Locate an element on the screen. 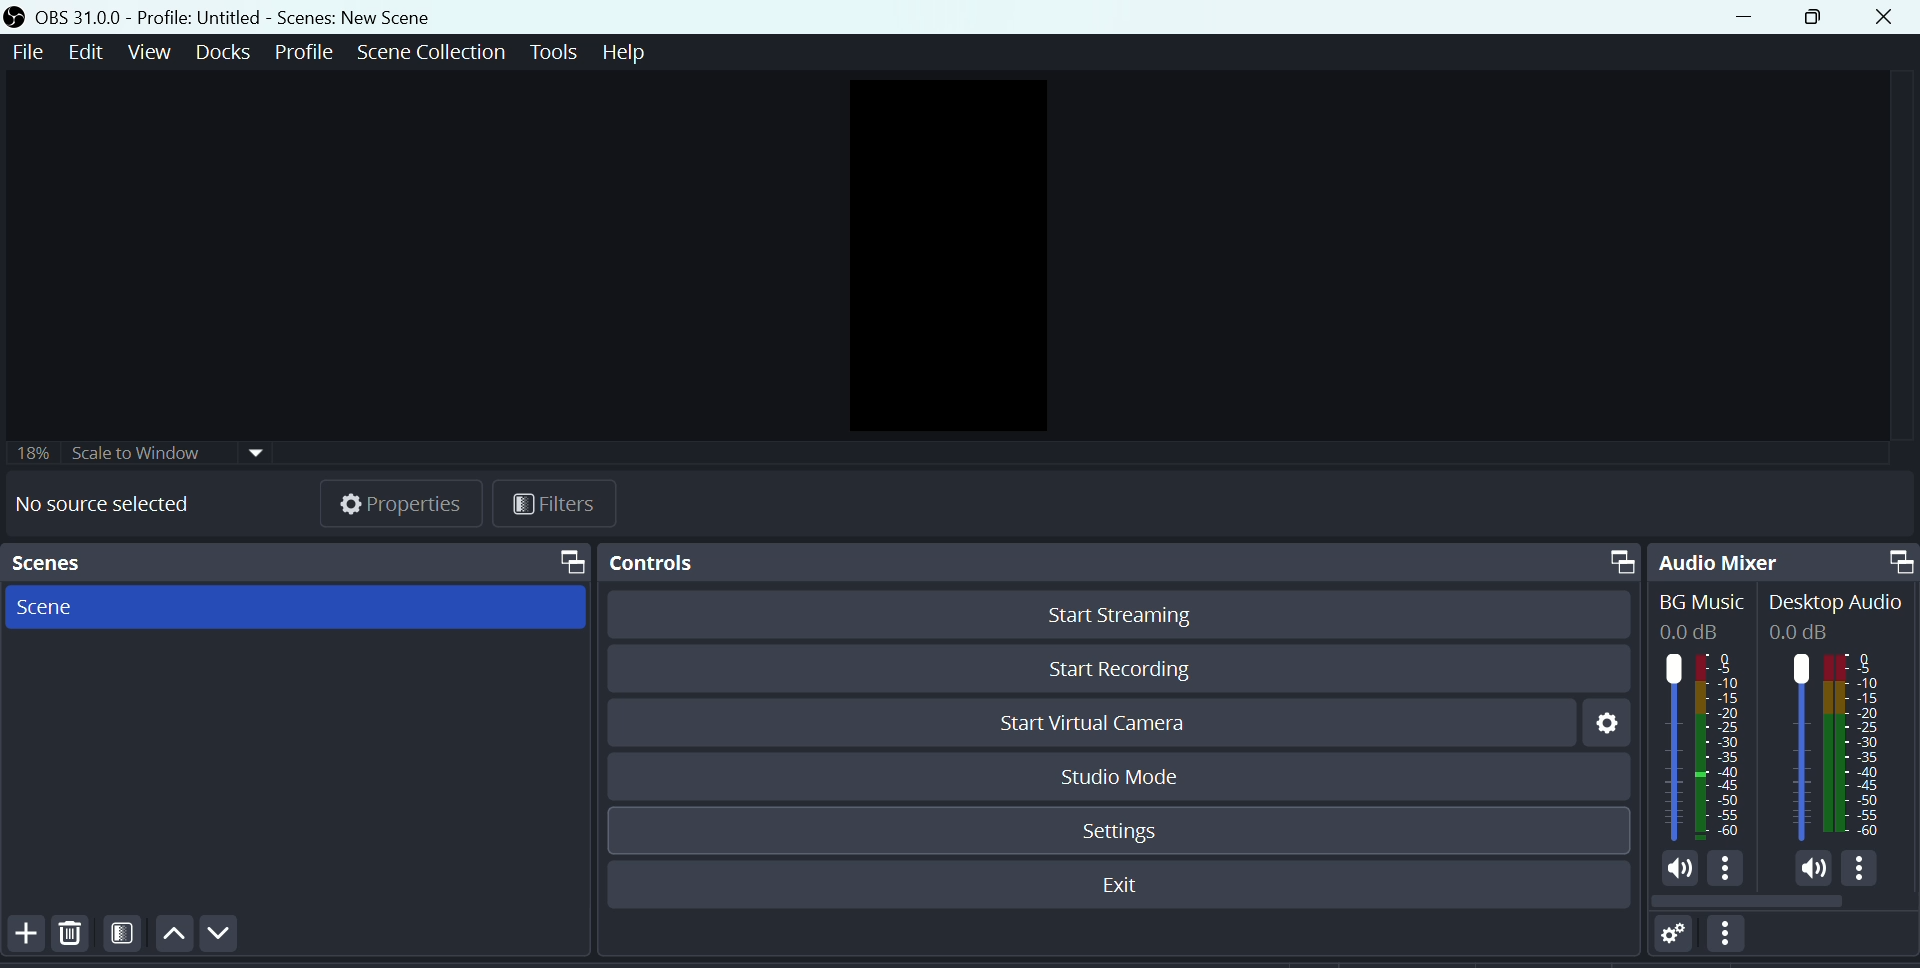 Image resolution: width=1920 pixels, height=968 pixels. Start virtual camera is located at coordinates (1109, 724).